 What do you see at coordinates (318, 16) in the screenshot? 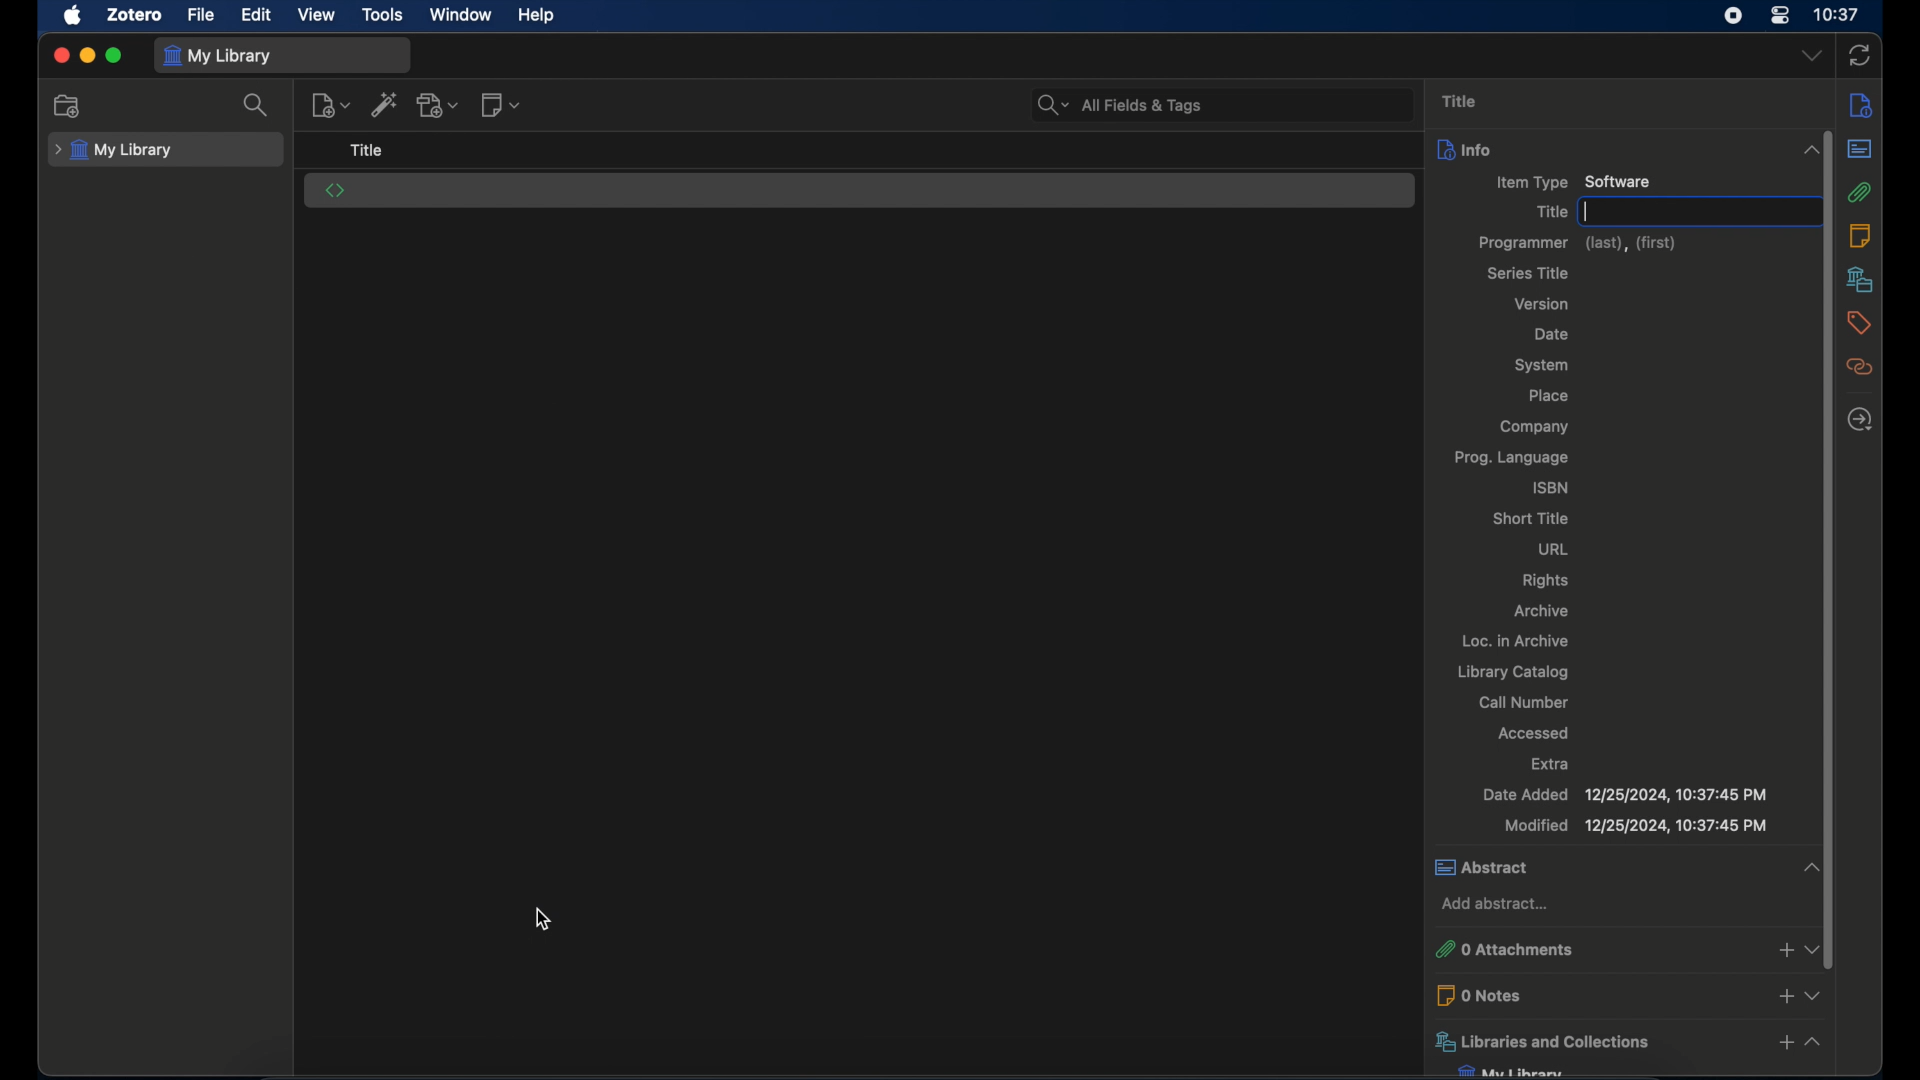
I see `view` at bounding box center [318, 16].